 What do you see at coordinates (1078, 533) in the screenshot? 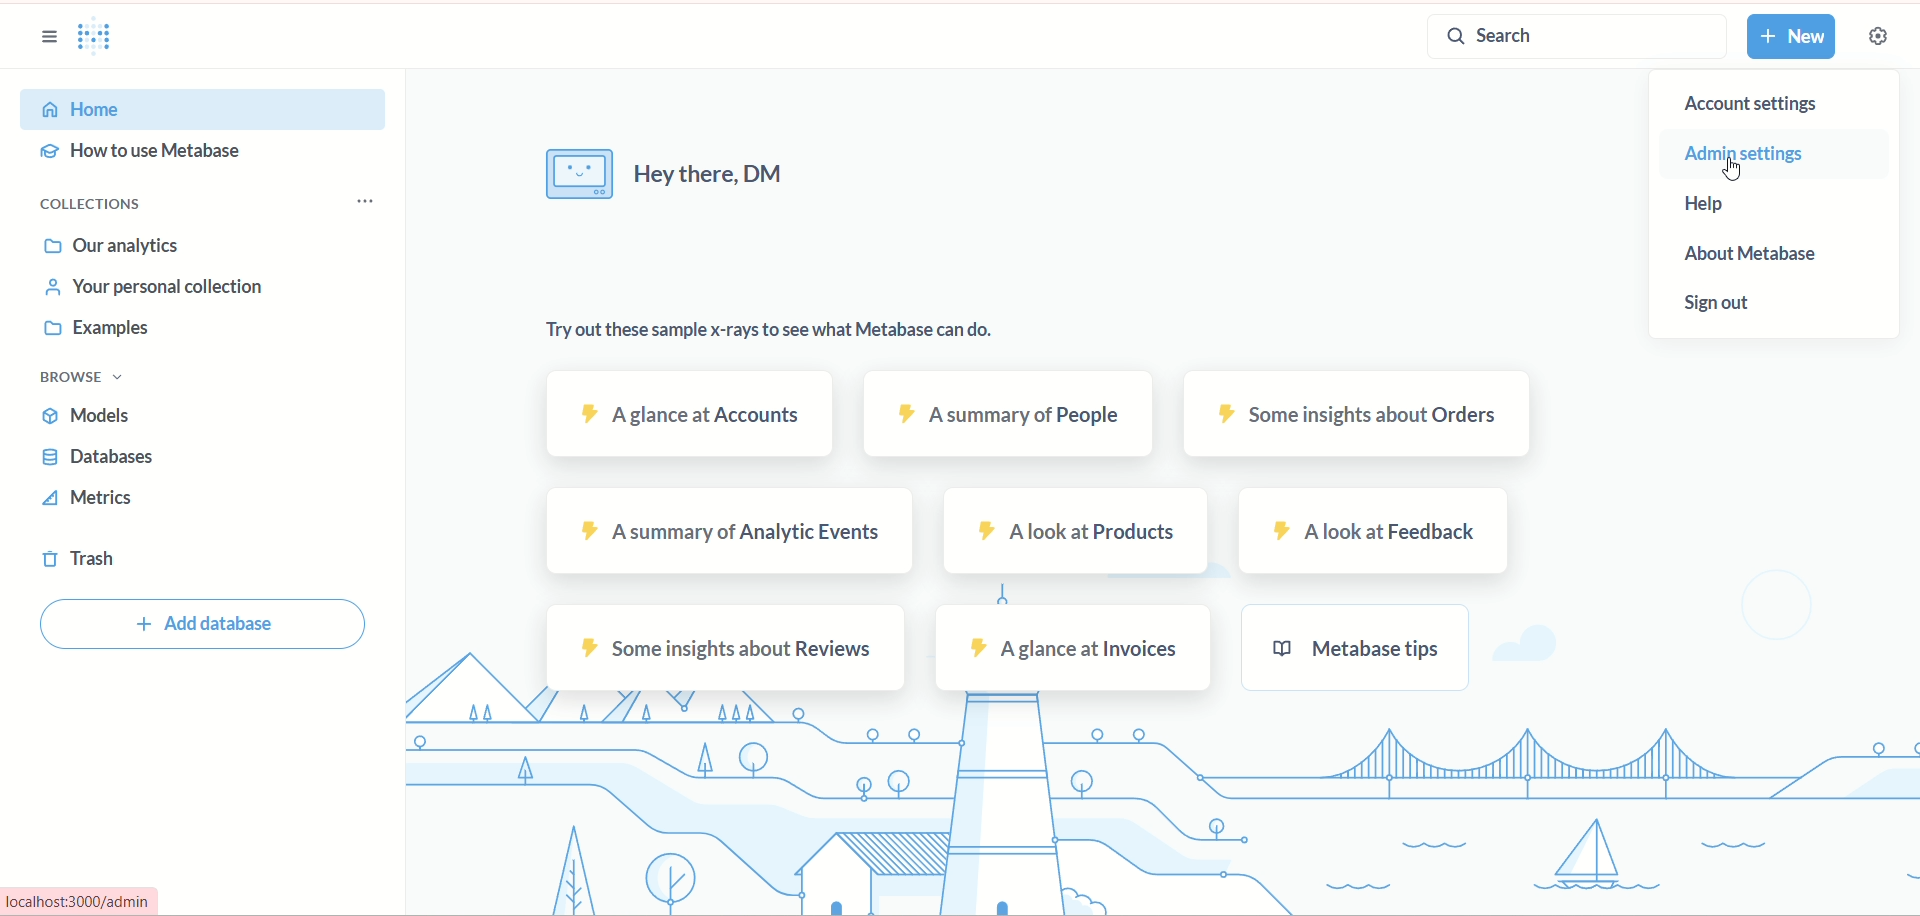
I see `products` at bounding box center [1078, 533].